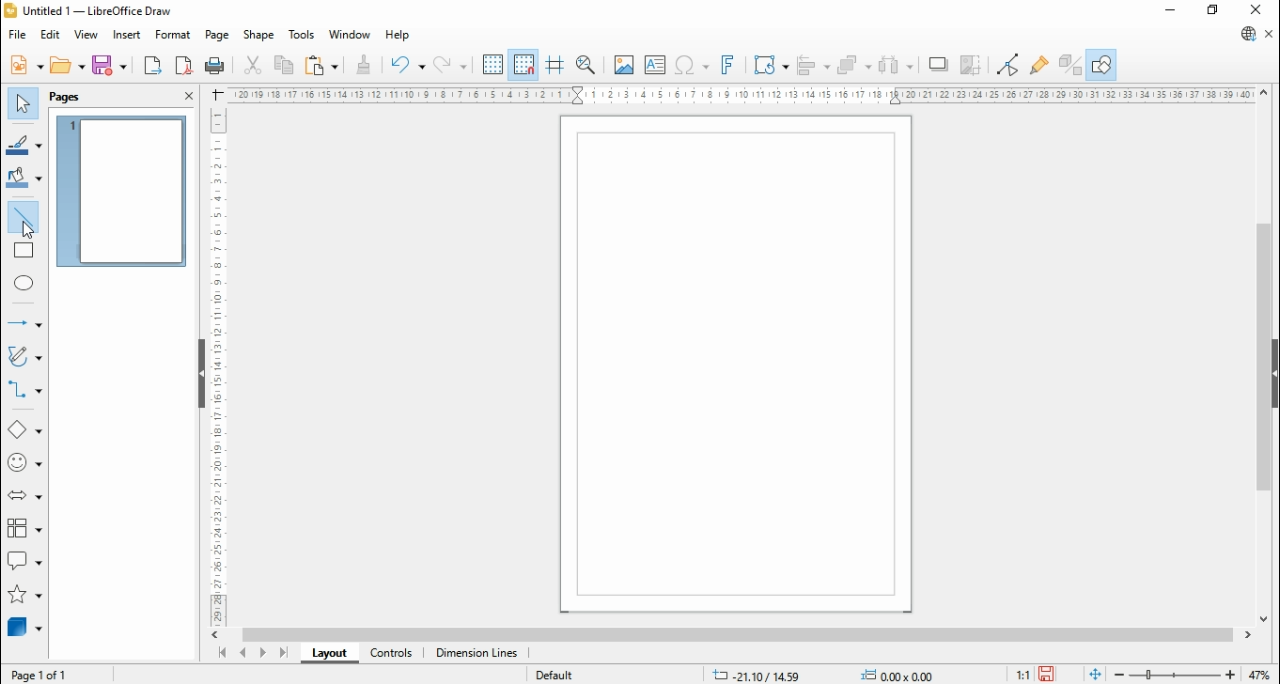 This screenshot has width=1280, height=684. I want to click on default, so click(555, 675).